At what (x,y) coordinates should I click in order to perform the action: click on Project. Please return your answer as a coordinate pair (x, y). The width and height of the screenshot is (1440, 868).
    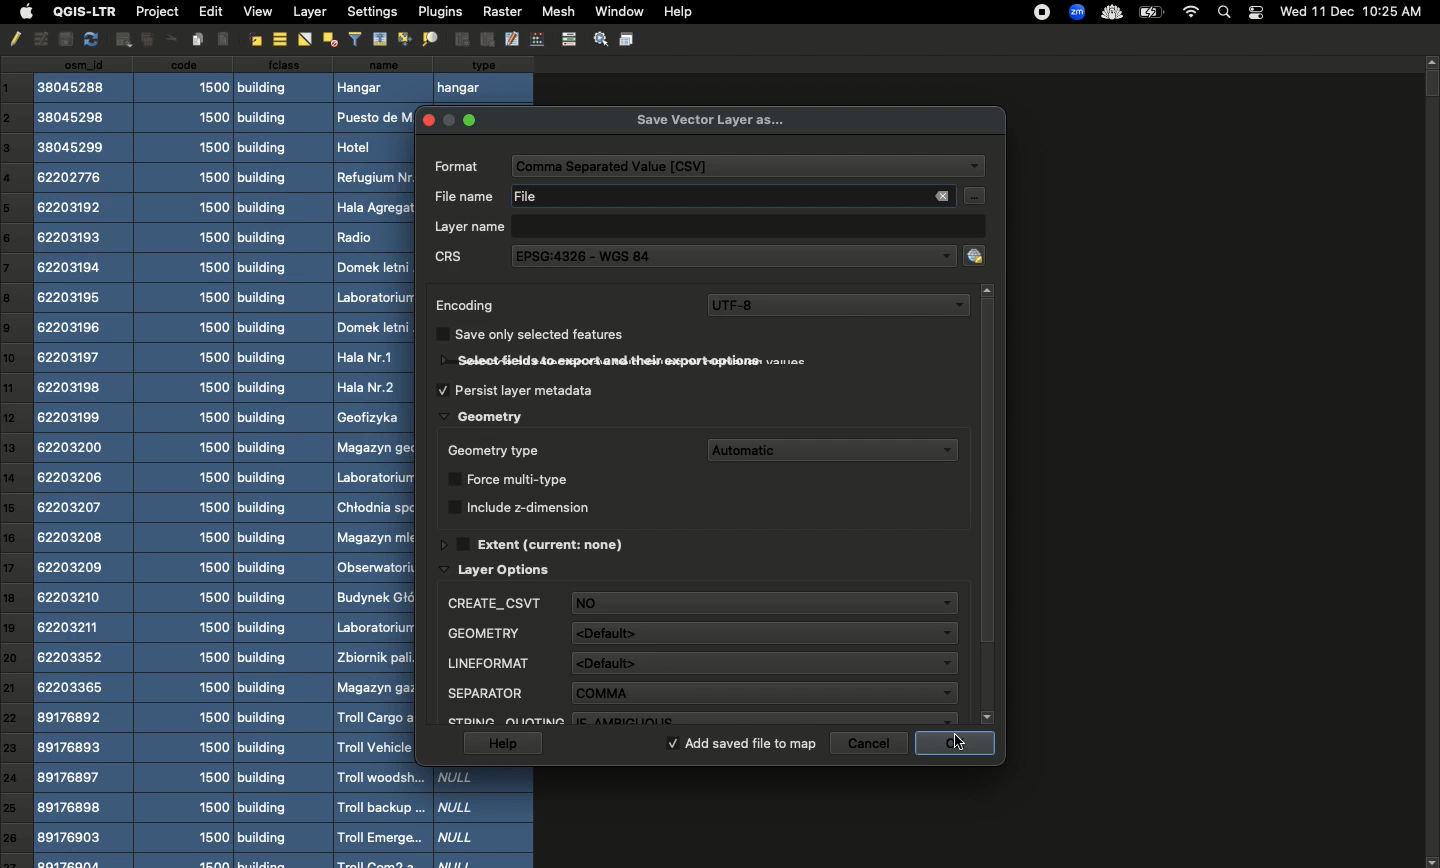
    Looking at the image, I should click on (156, 13).